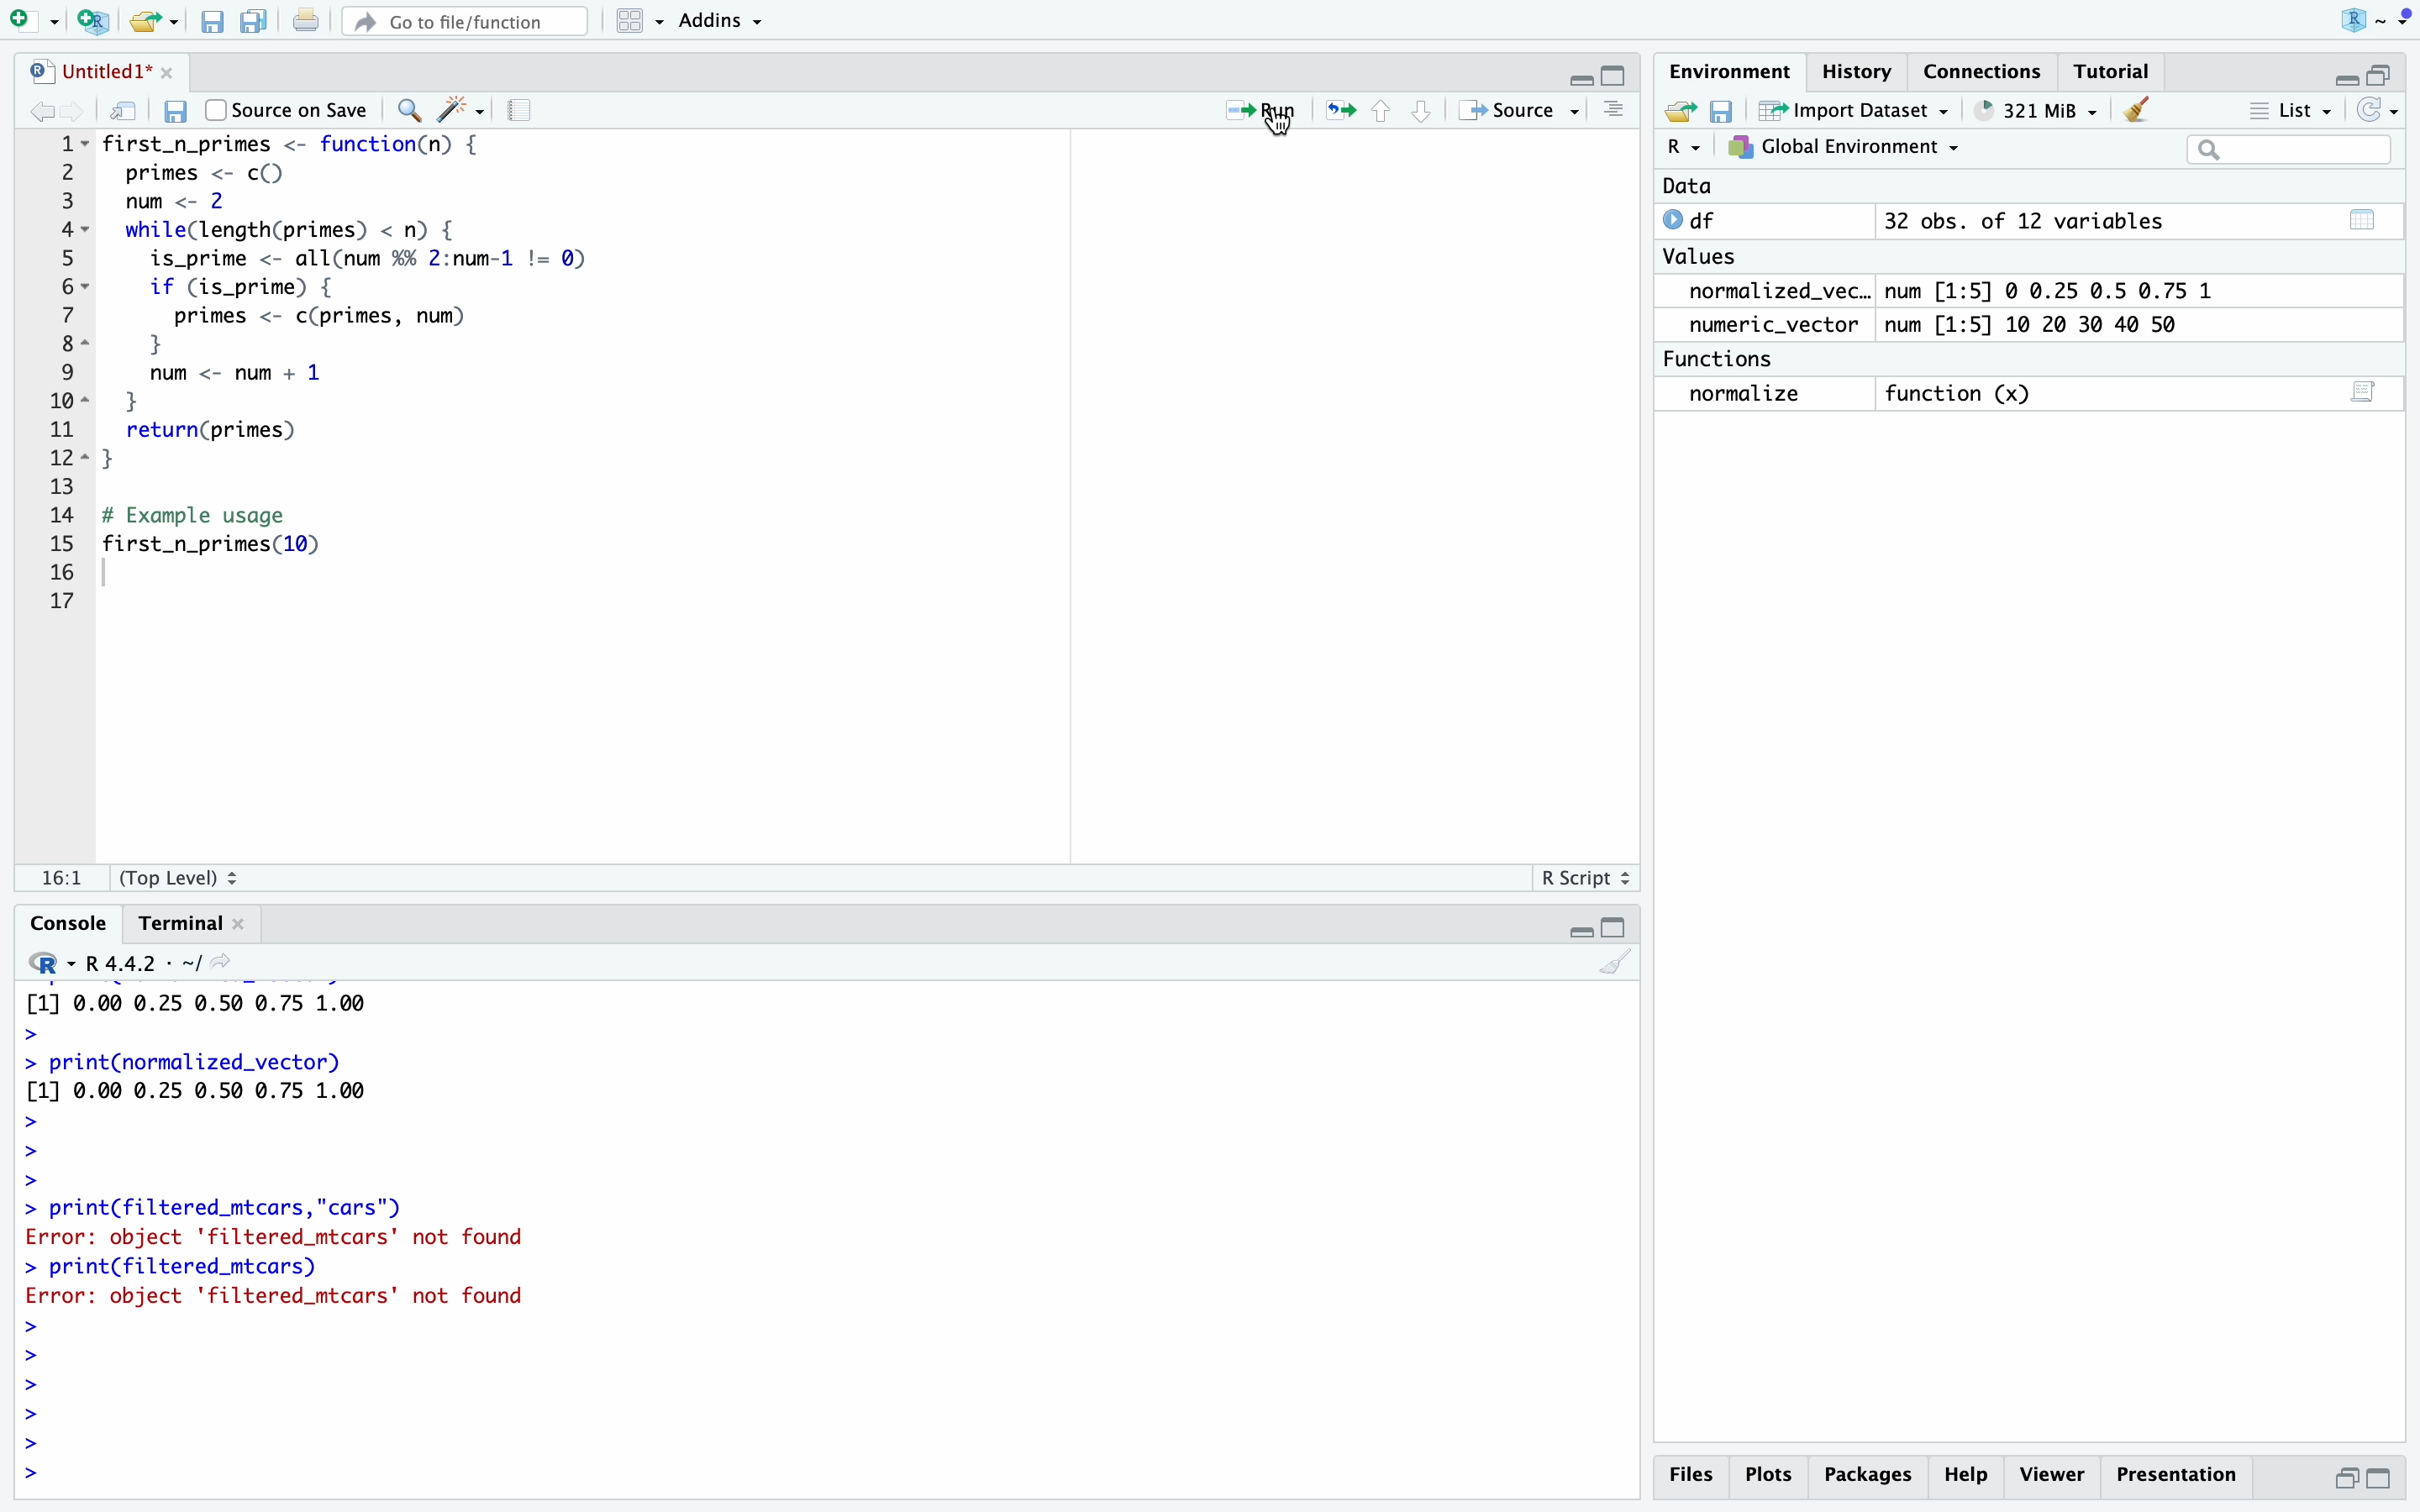  Describe the element at coordinates (1276, 121) in the screenshot. I see `cursor` at that location.